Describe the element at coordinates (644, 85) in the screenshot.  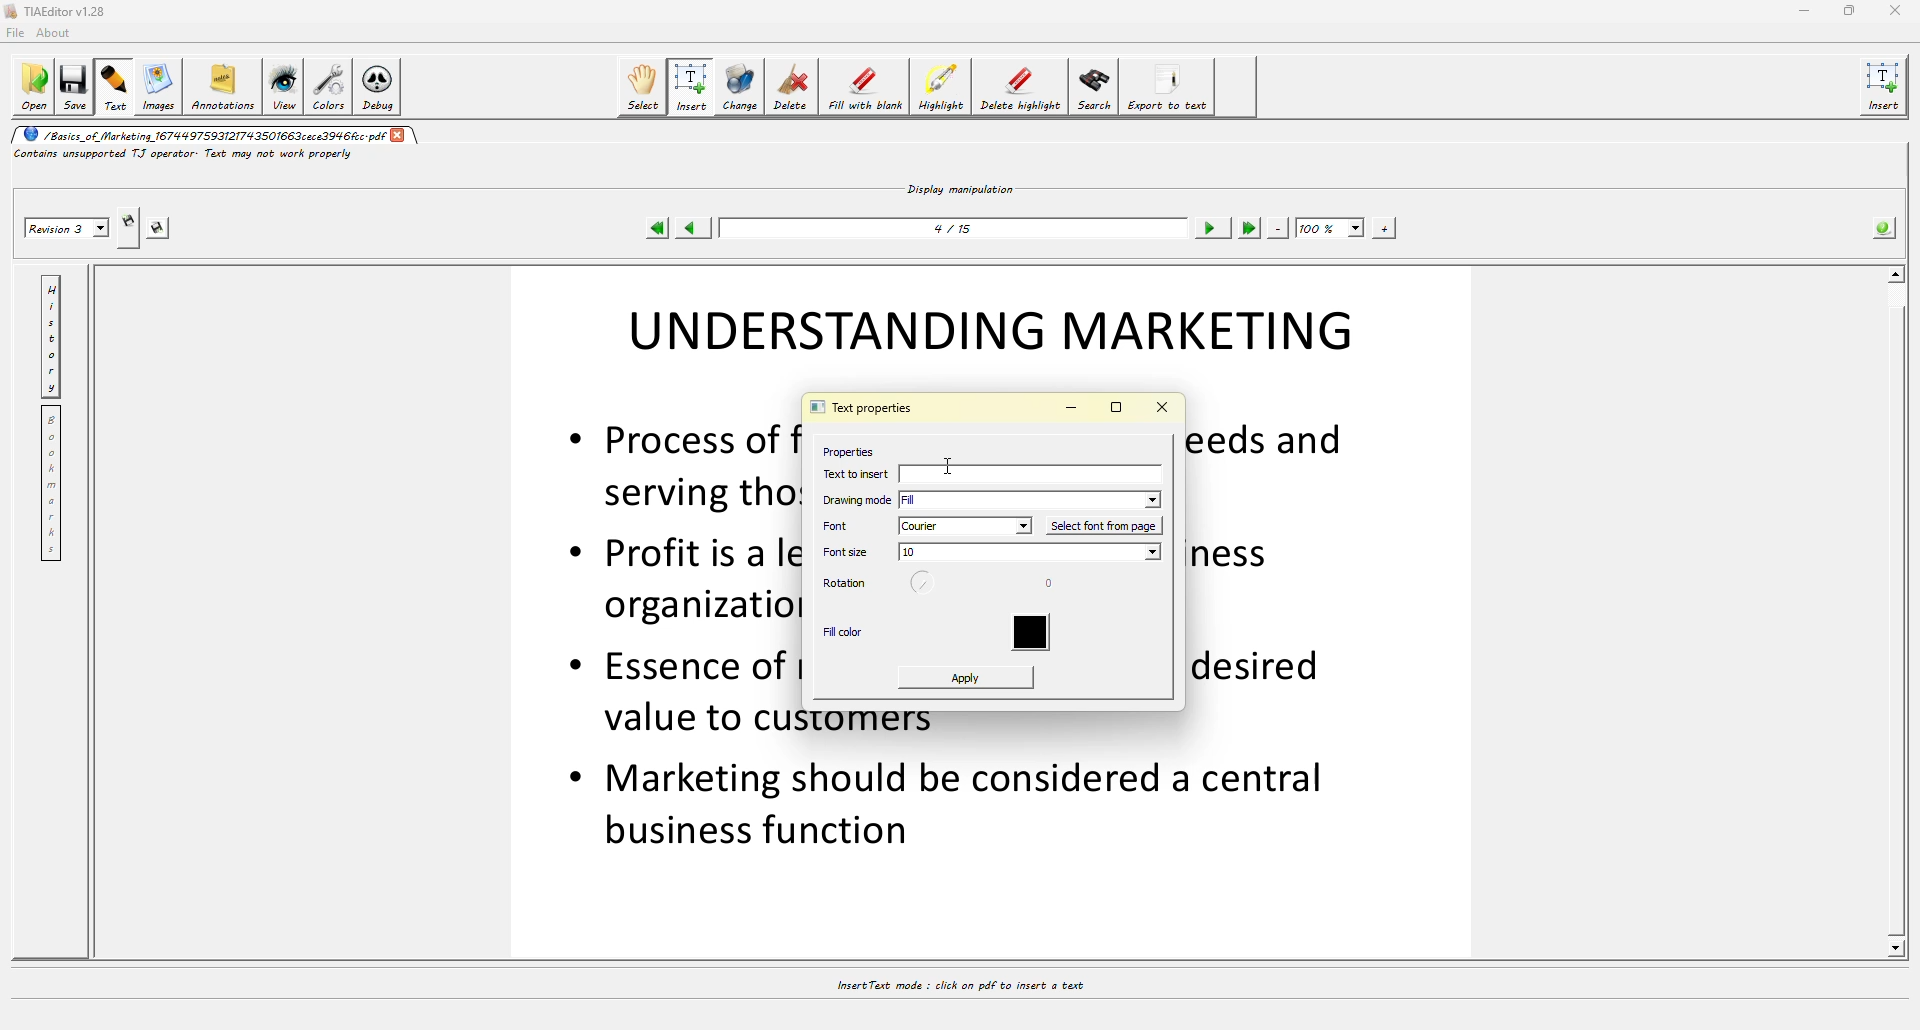
I see `select` at that location.